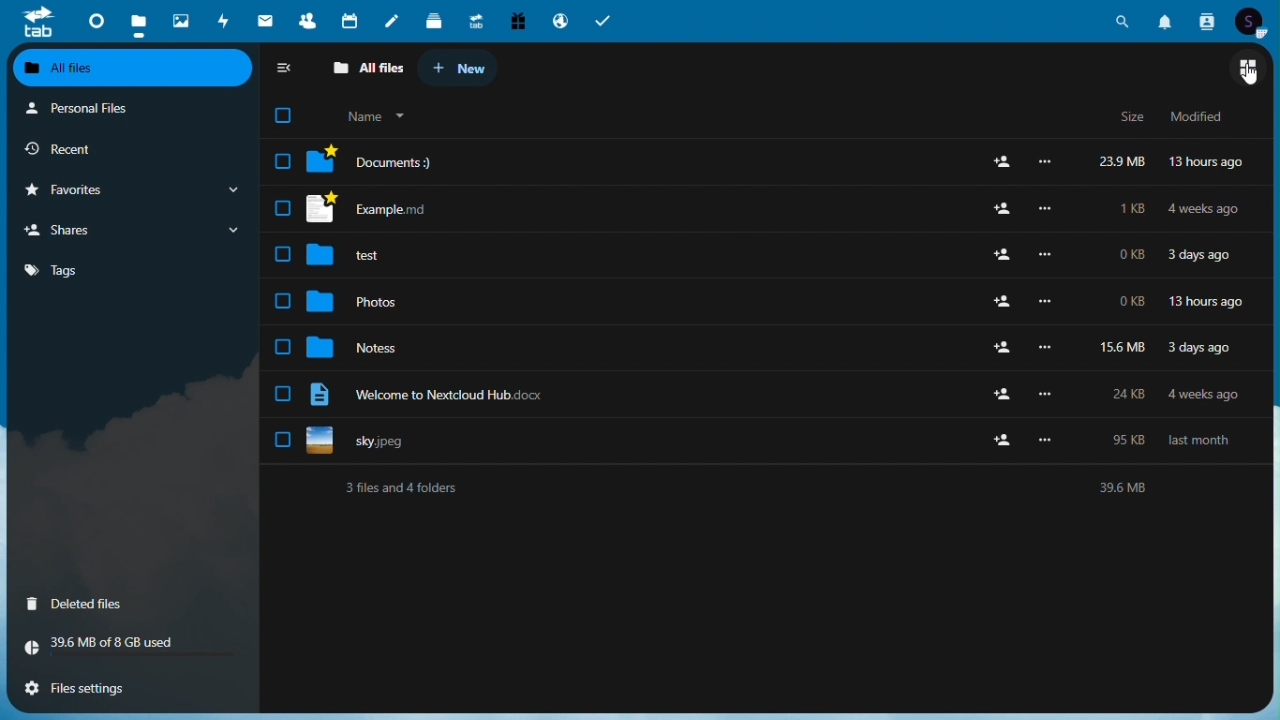 The width and height of the screenshot is (1280, 720). What do you see at coordinates (375, 345) in the screenshot?
I see `notes` at bounding box center [375, 345].